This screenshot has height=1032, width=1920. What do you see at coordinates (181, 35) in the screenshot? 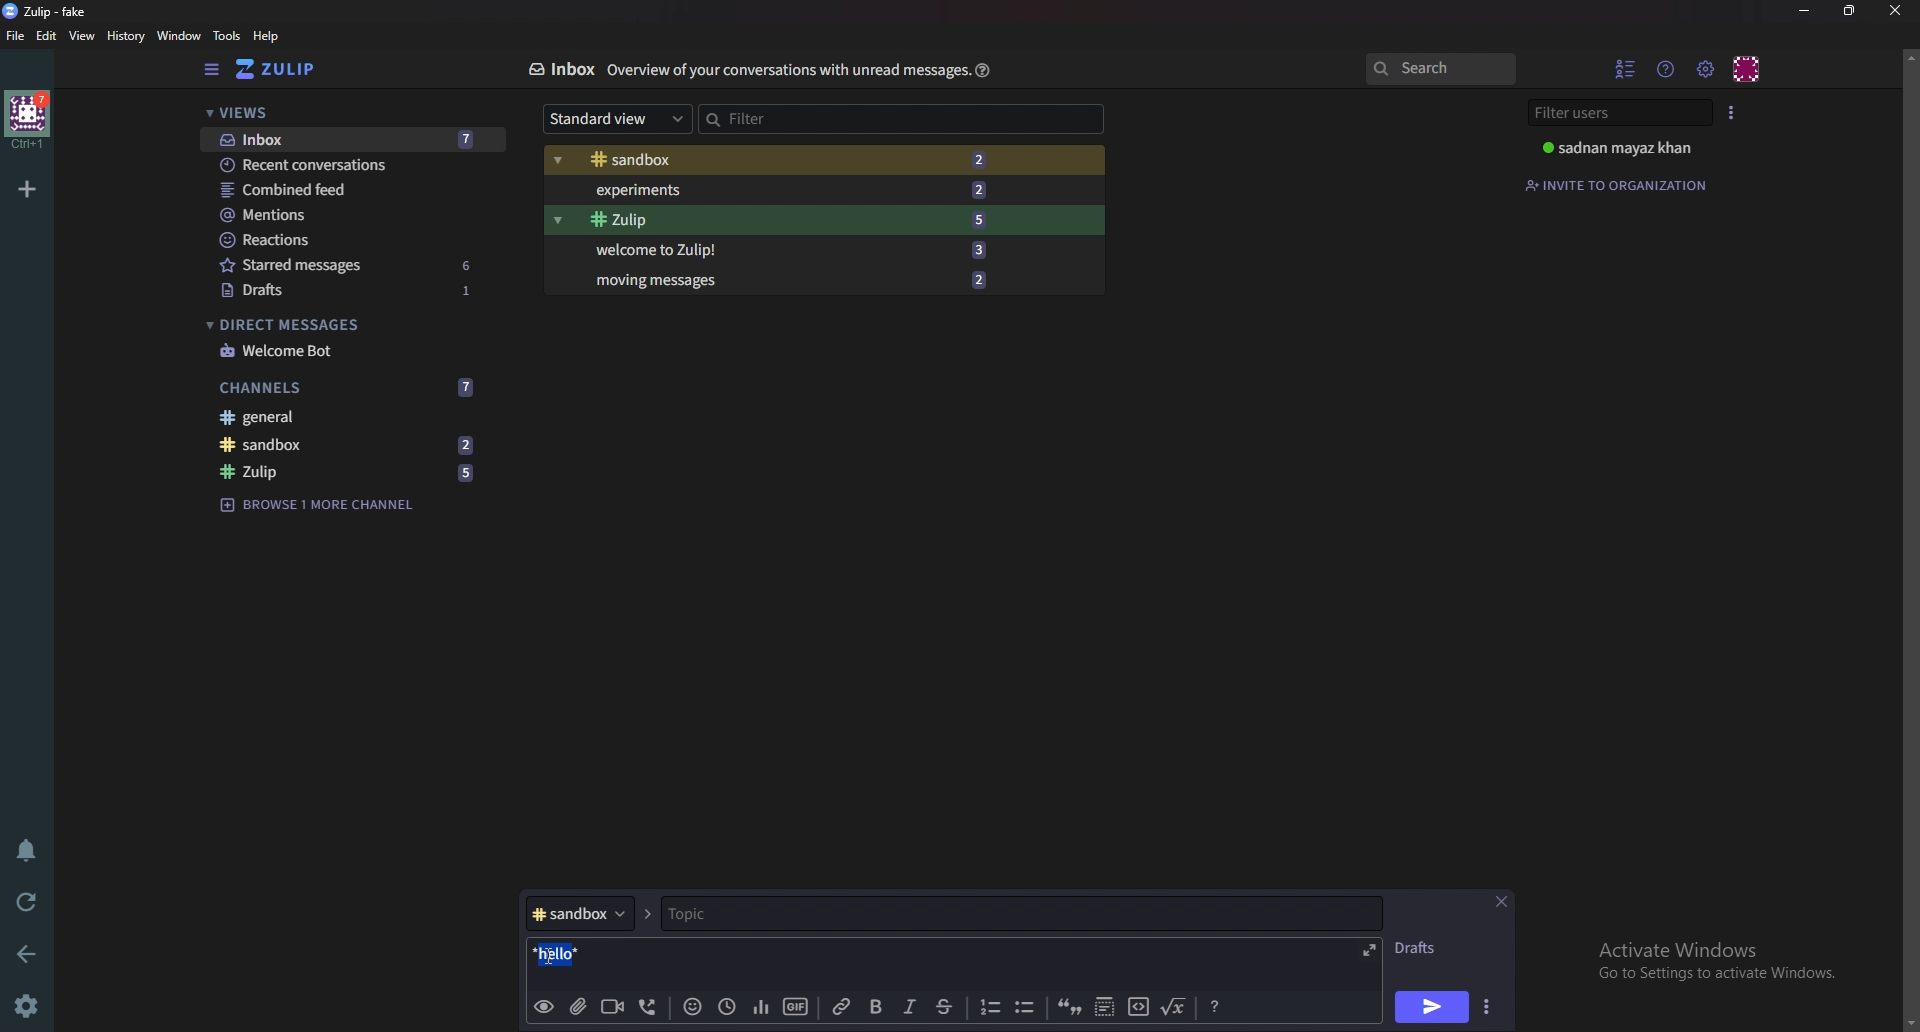
I see `Window` at bounding box center [181, 35].